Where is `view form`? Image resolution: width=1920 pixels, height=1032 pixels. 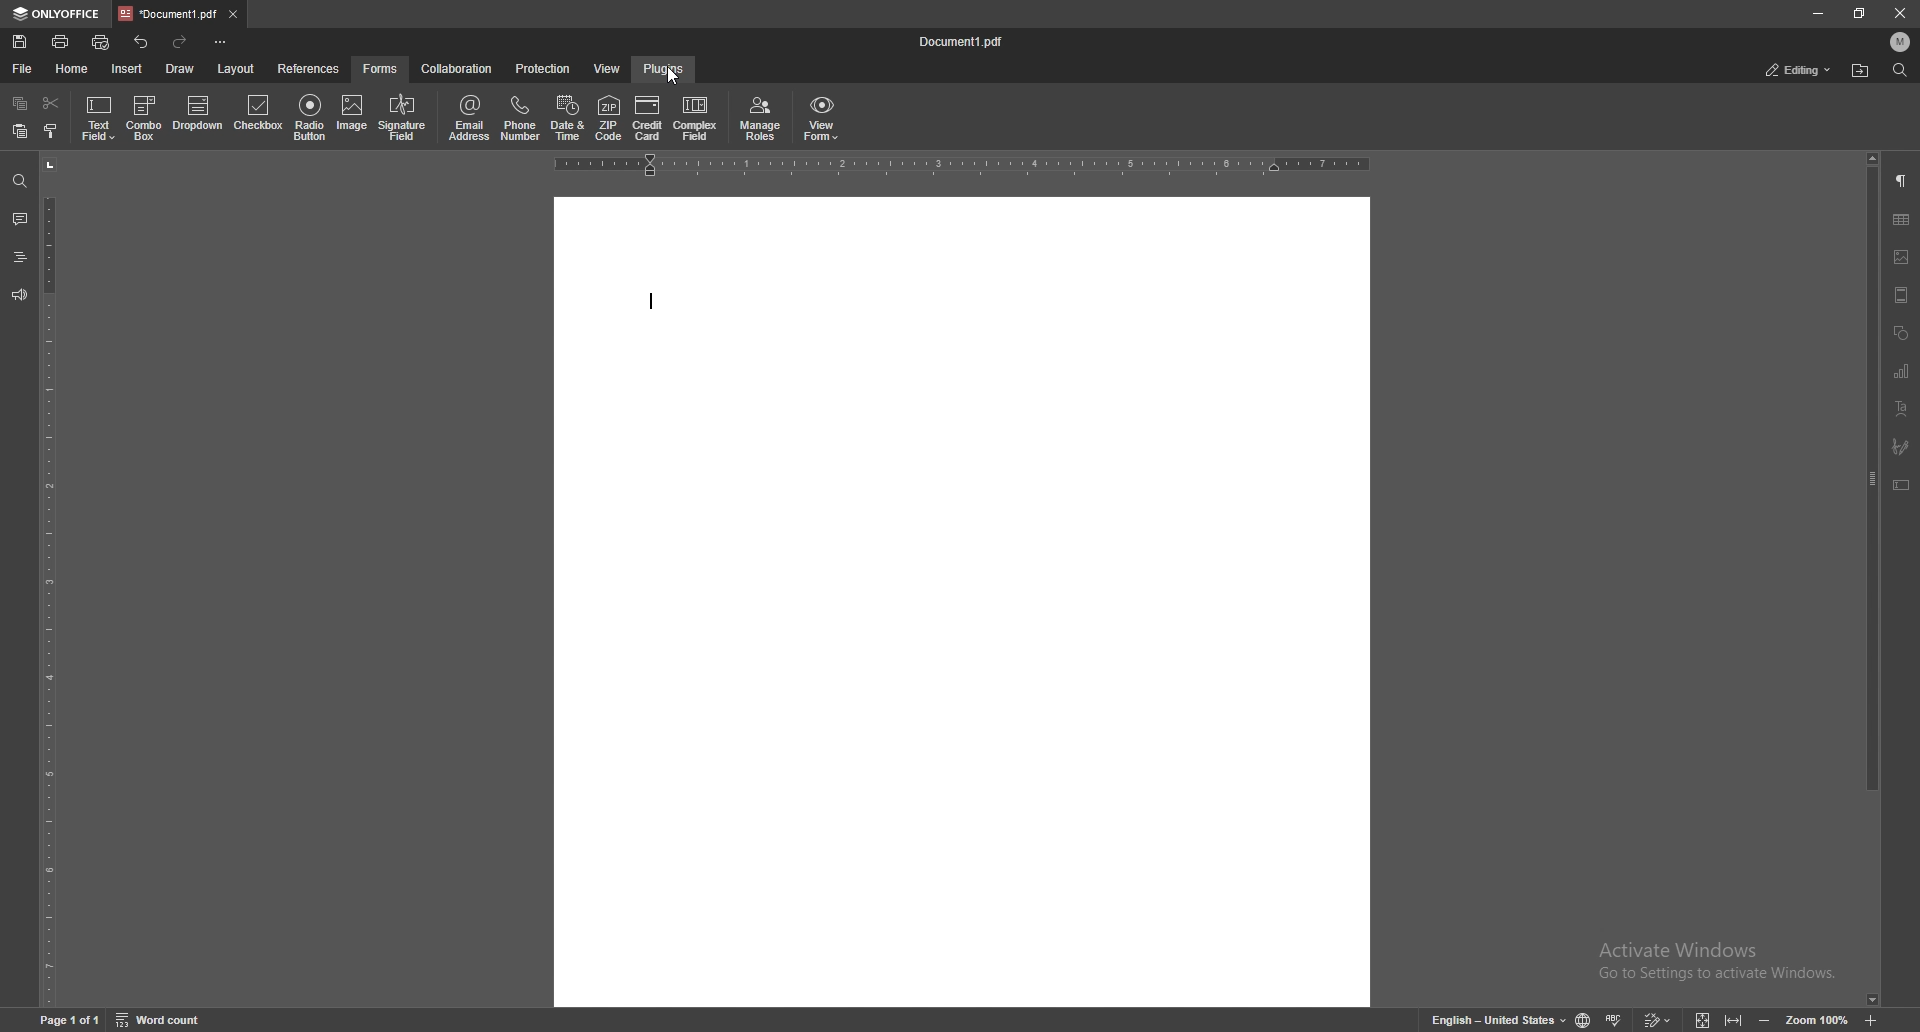 view form is located at coordinates (823, 119).